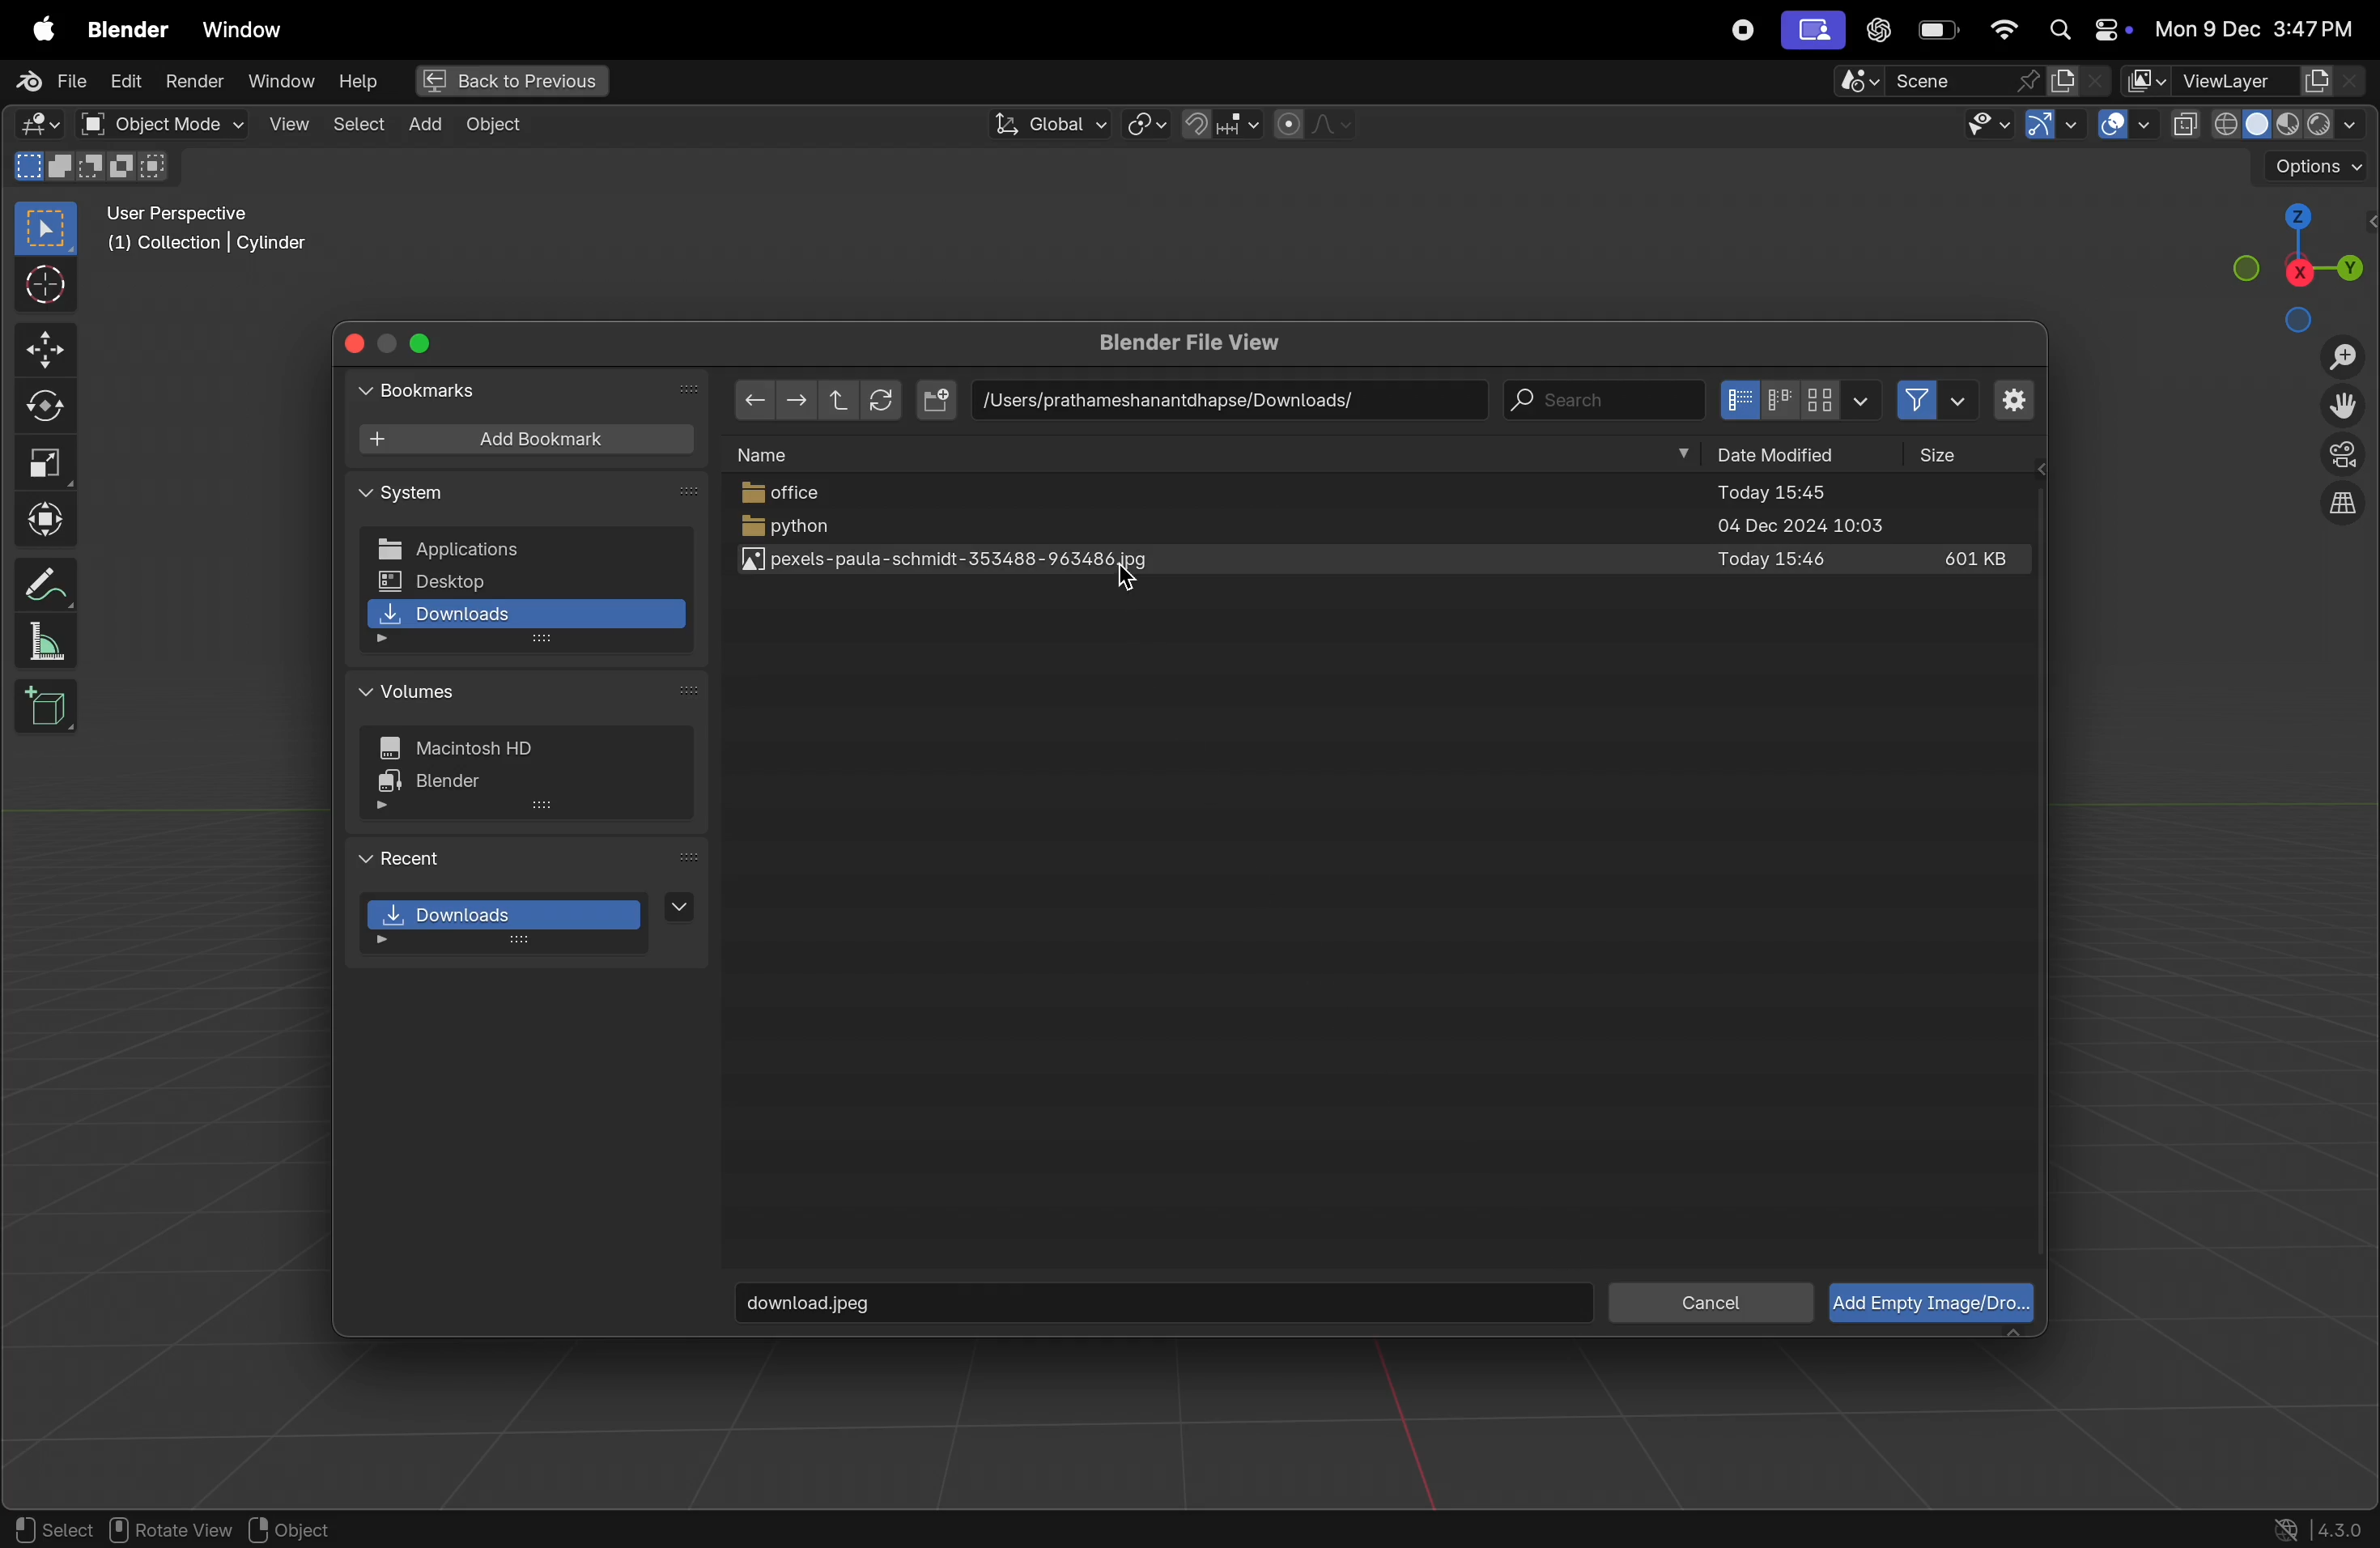 The height and width of the screenshot is (1548, 2380). Describe the element at coordinates (1940, 30) in the screenshot. I see `battery` at that location.